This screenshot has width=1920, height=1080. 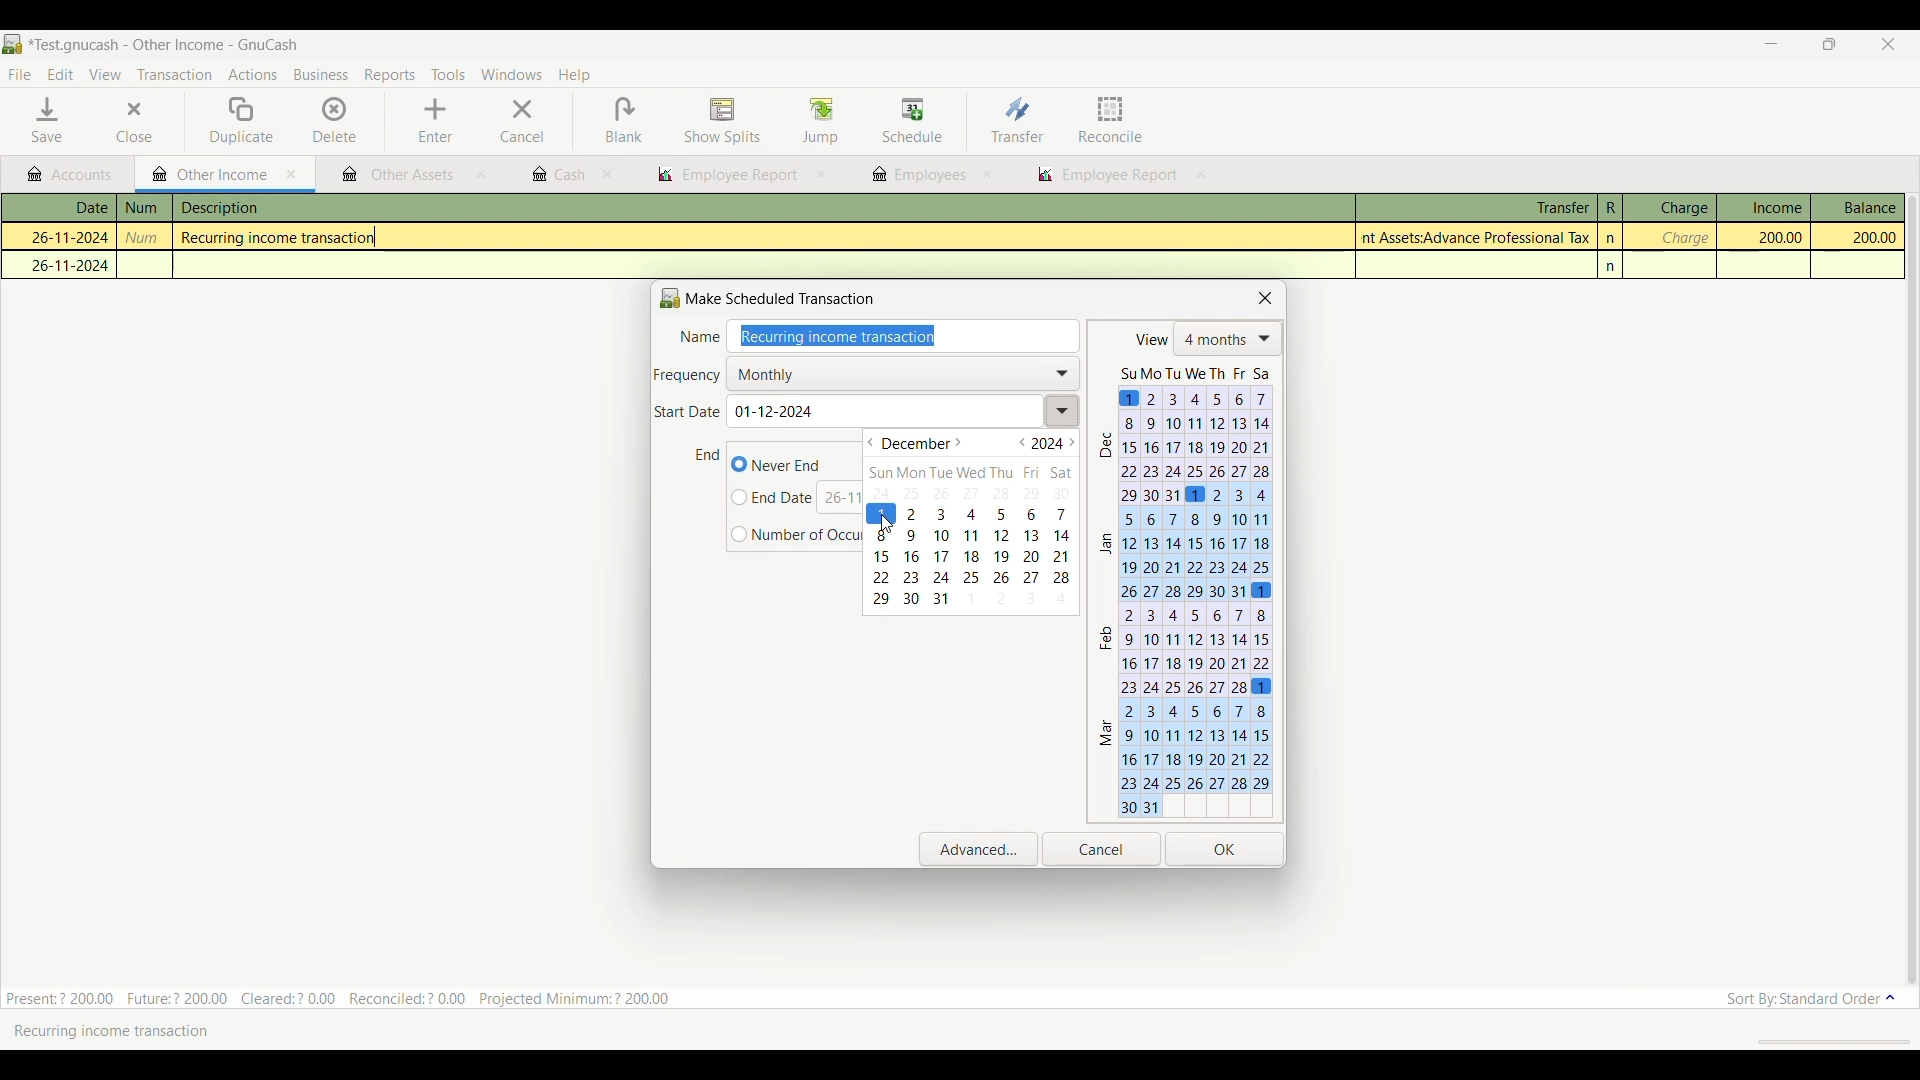 I want to click on Enter start date of transaction, so click(x=902, y=412).